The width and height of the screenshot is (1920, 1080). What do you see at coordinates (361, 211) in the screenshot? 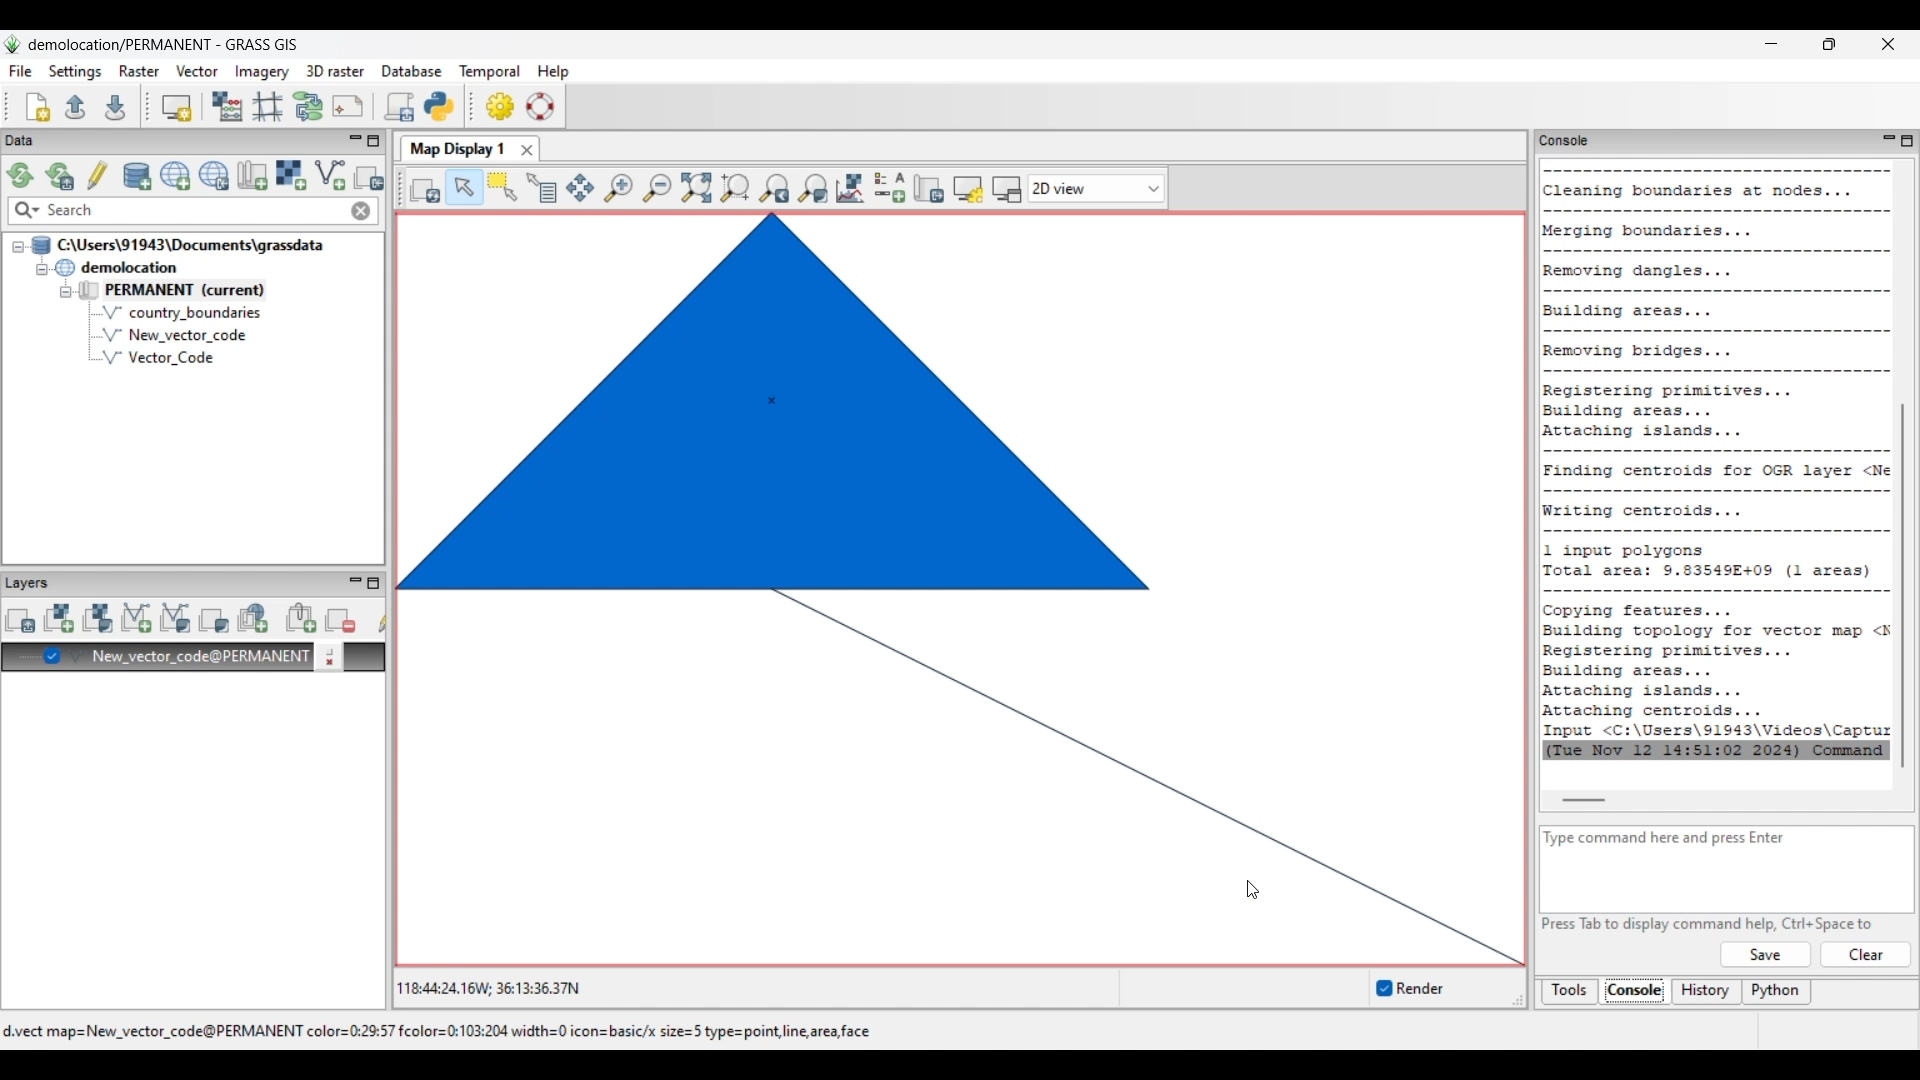
I see `Close input made to quick search` at bounding box center [361, 211].